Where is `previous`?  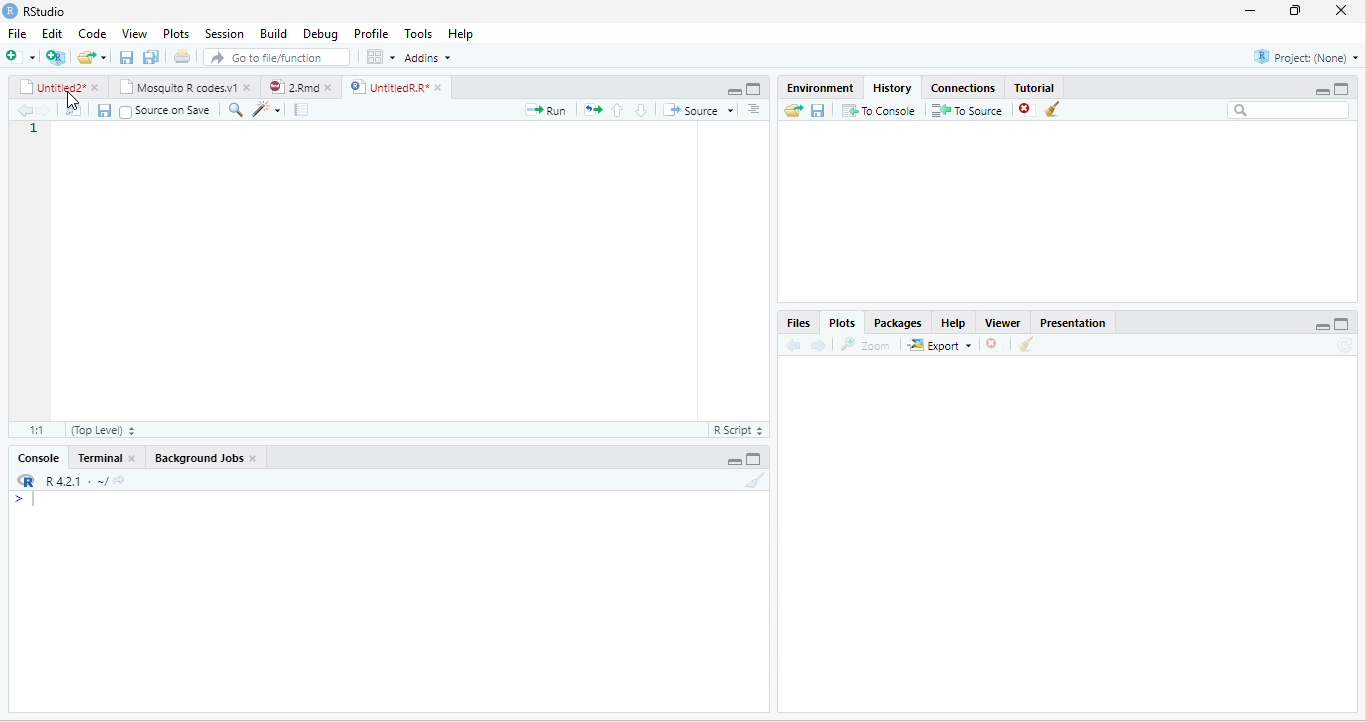
previous is located at coordinates (797, 345).